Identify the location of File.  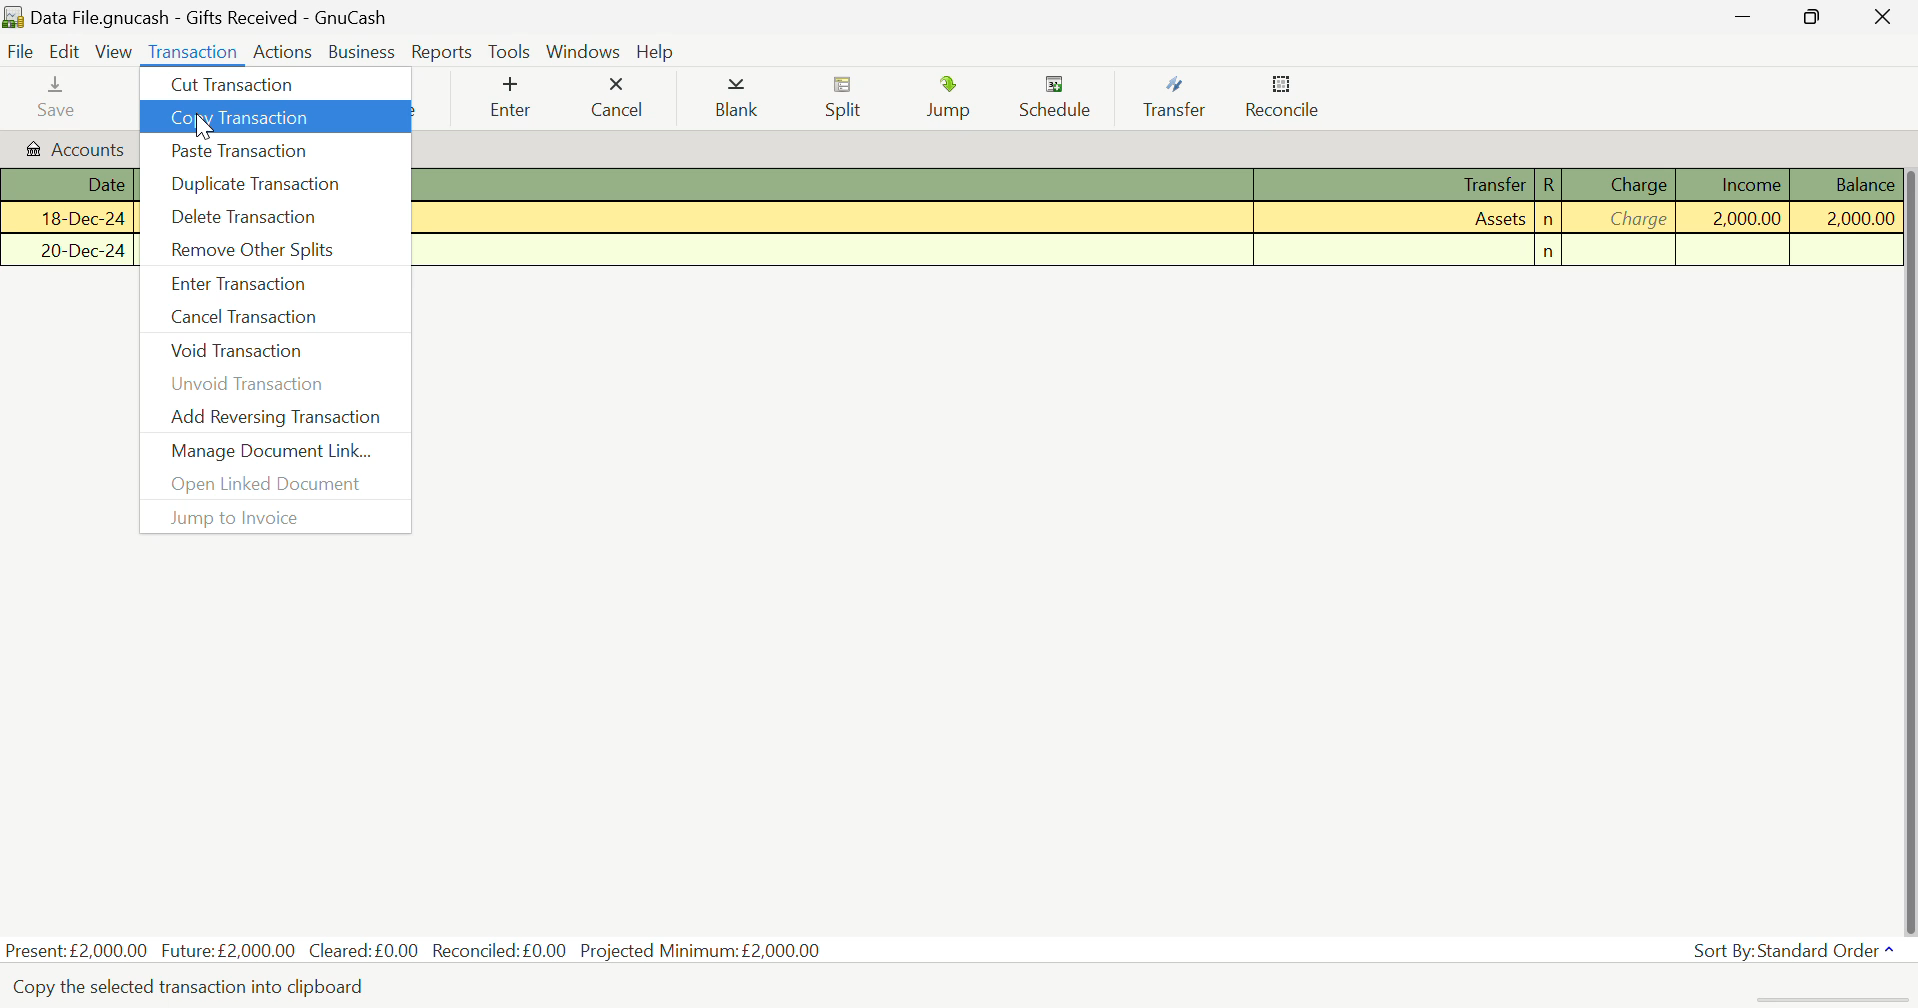
(19, 51).